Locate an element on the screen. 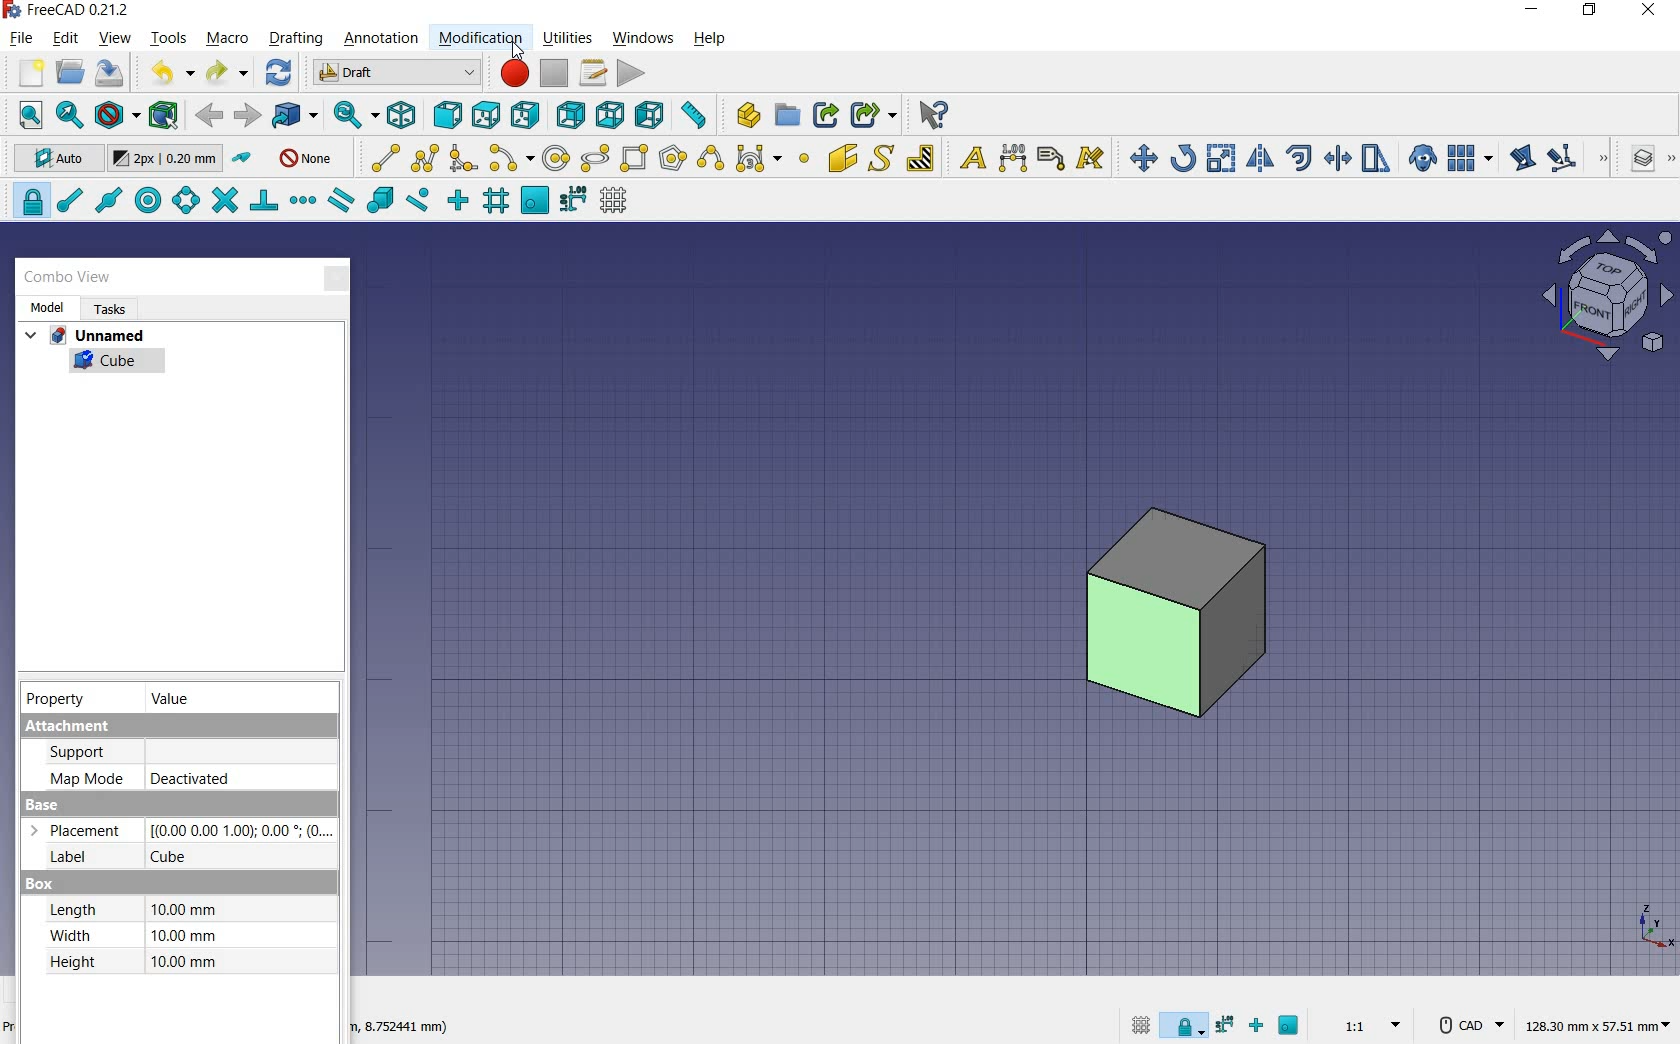 Image resolution: width=1680 pixels, height=1044 pixels. utilities is located at coordinates (570, 37).